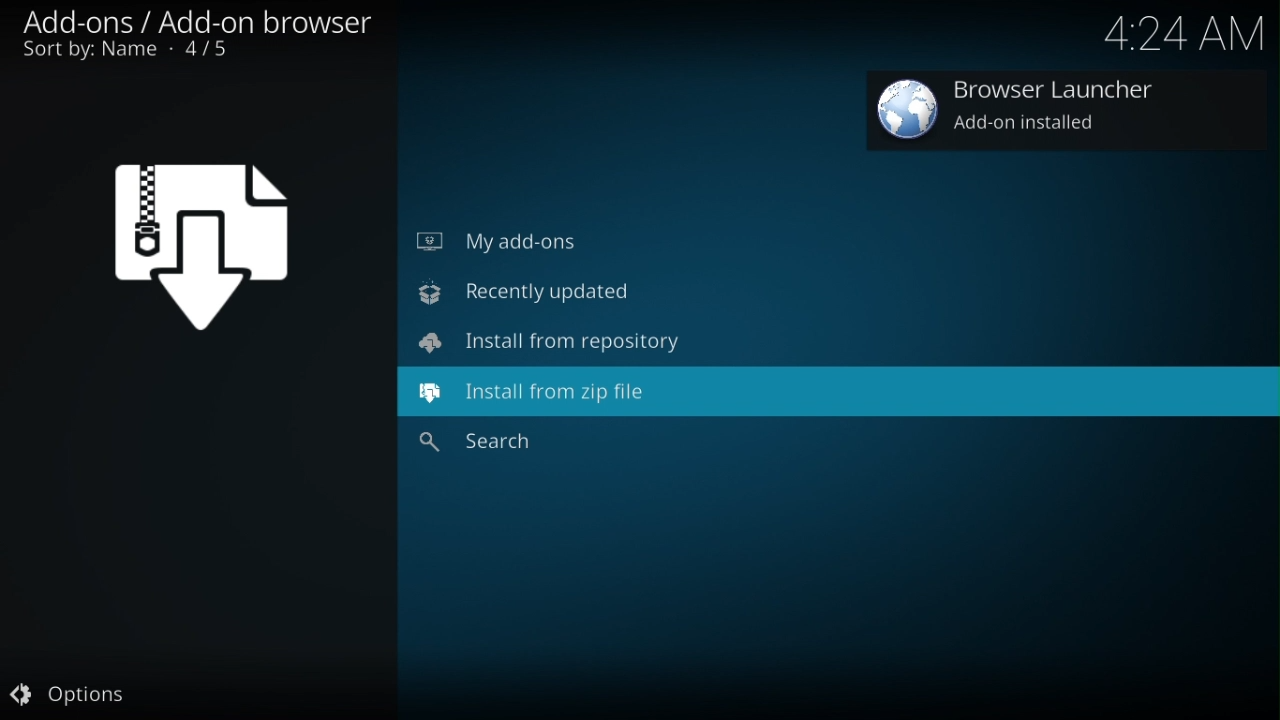 The width and height of the screenshot is (1280, 720). What do you see at coordinates (506, 446) in the screenshot?
I see `` at bounding box center [506, 446].